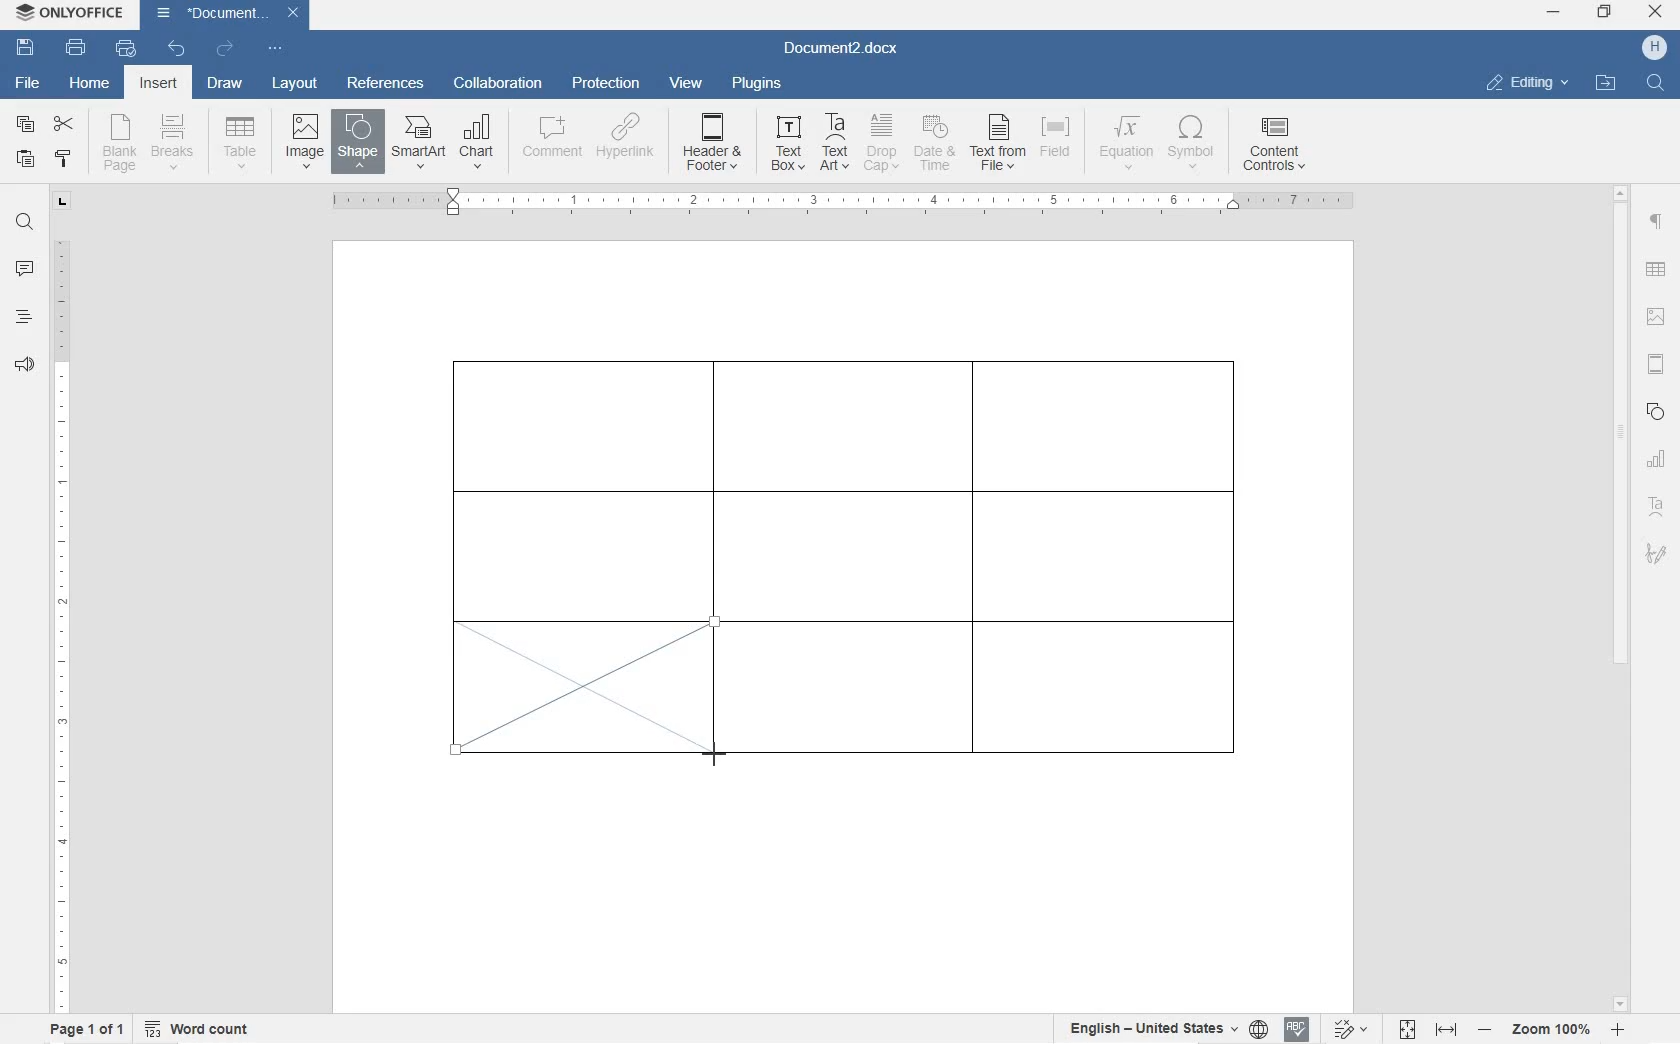 The image size is (1680, 1044). Describe the element at coordinates (551, 143) in the screenshot. I see `COMMENT` at that location.